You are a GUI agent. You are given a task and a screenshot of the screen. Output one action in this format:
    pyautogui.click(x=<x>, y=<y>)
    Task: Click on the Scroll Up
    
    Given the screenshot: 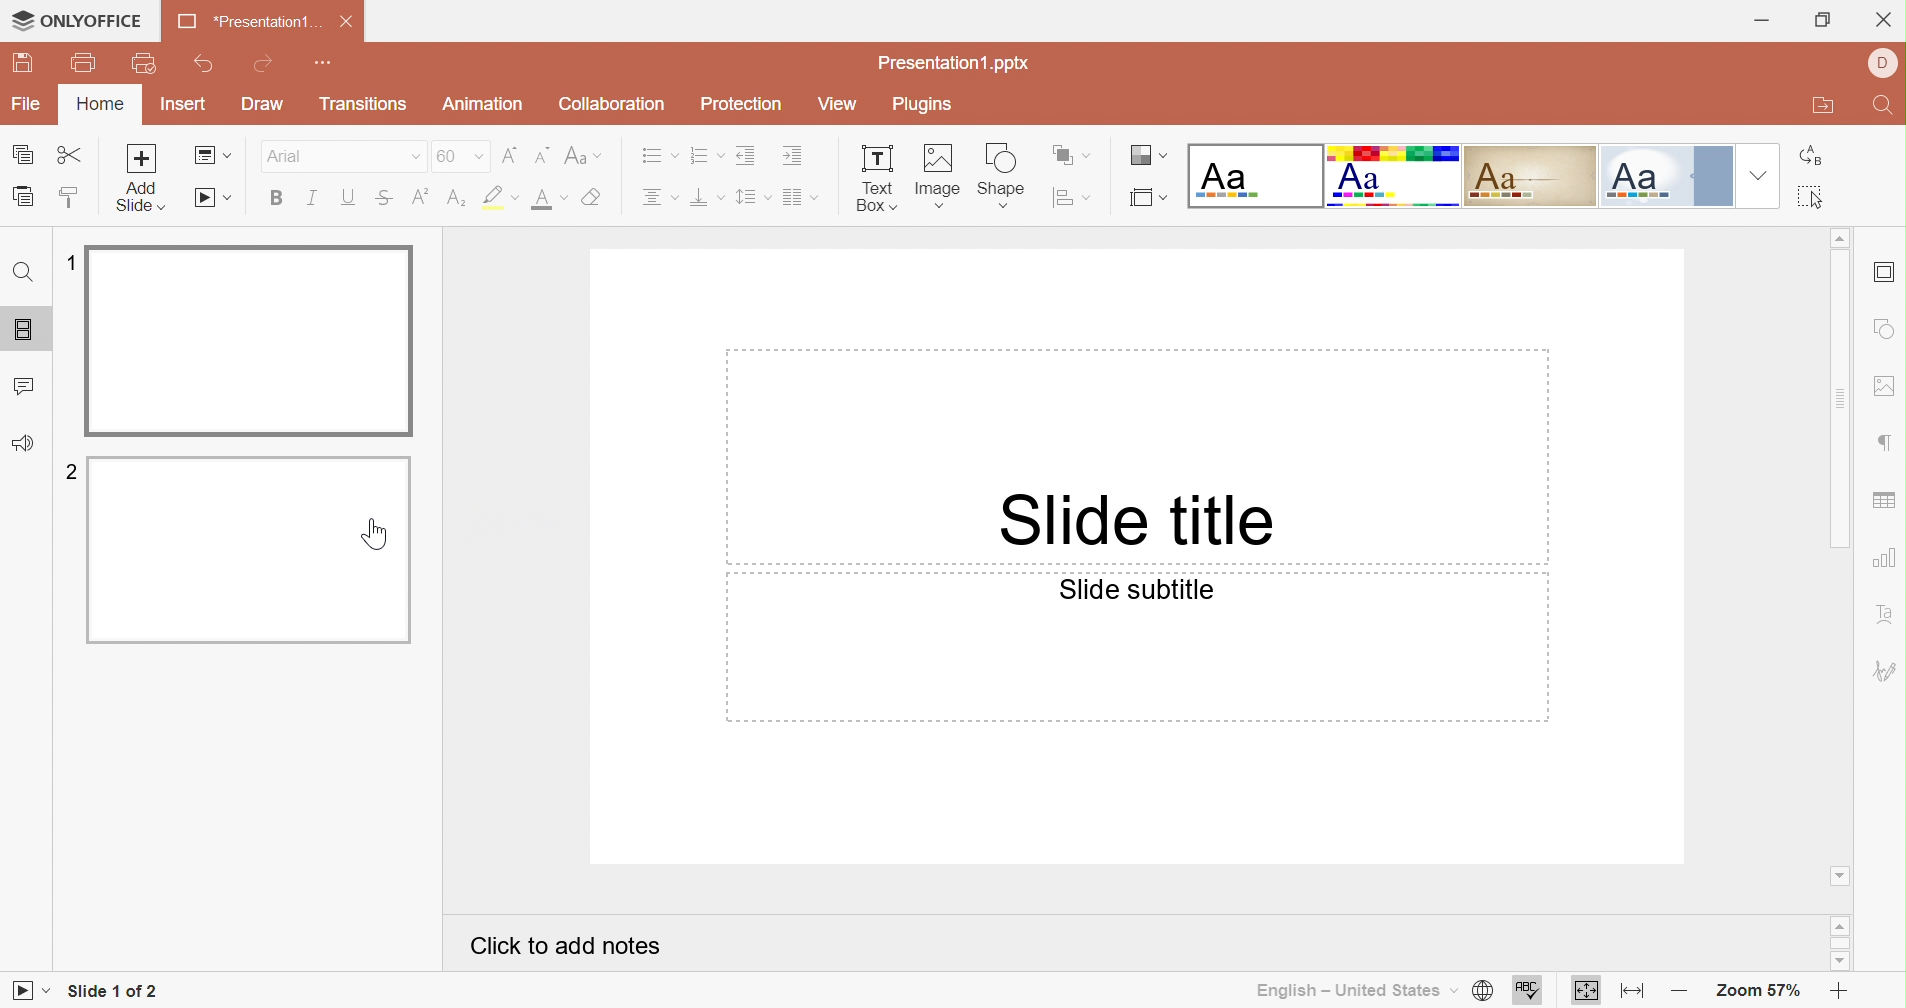 What is the action you would take?
    pyautogui.click(x=1842, y=923)
    